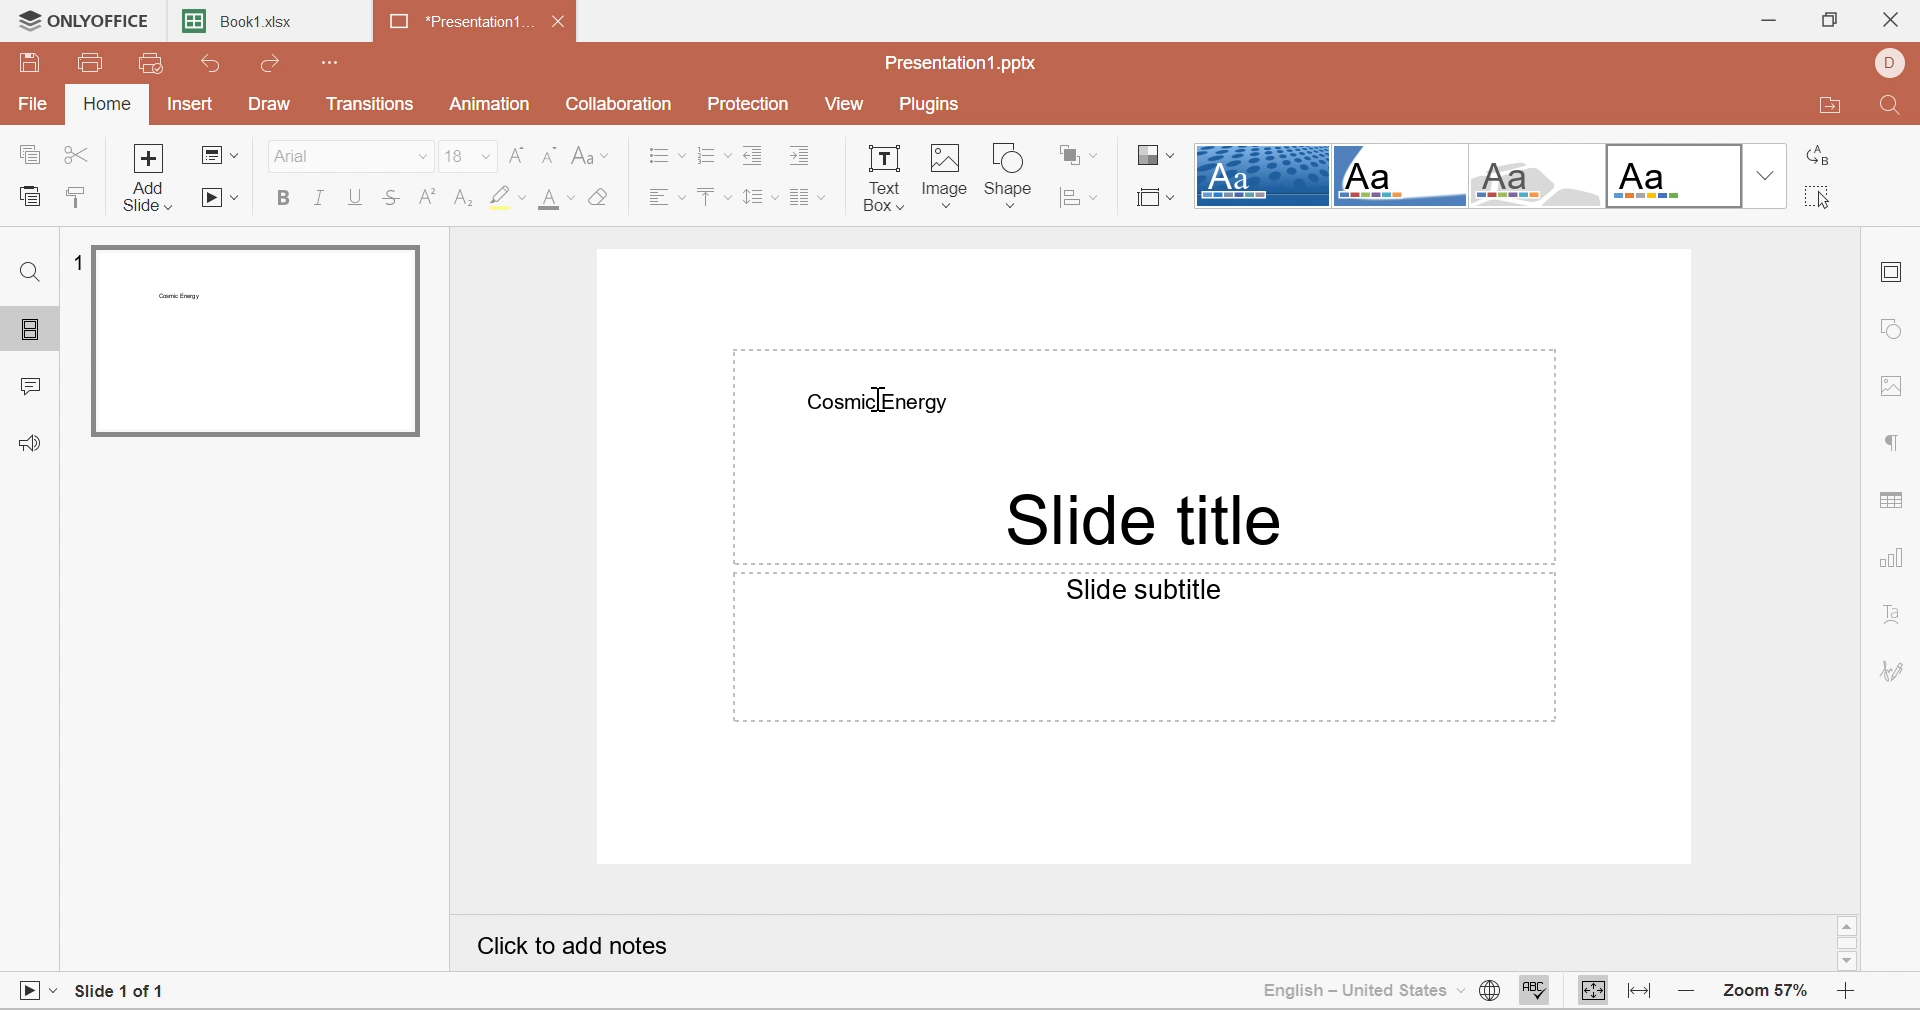 Image resolution: width=1920 pixels, height=1010 pixels. What do you see at coordinates (1144, 519) in the screenshot?
I see `Slide title` at bounding box center [1144, 519].